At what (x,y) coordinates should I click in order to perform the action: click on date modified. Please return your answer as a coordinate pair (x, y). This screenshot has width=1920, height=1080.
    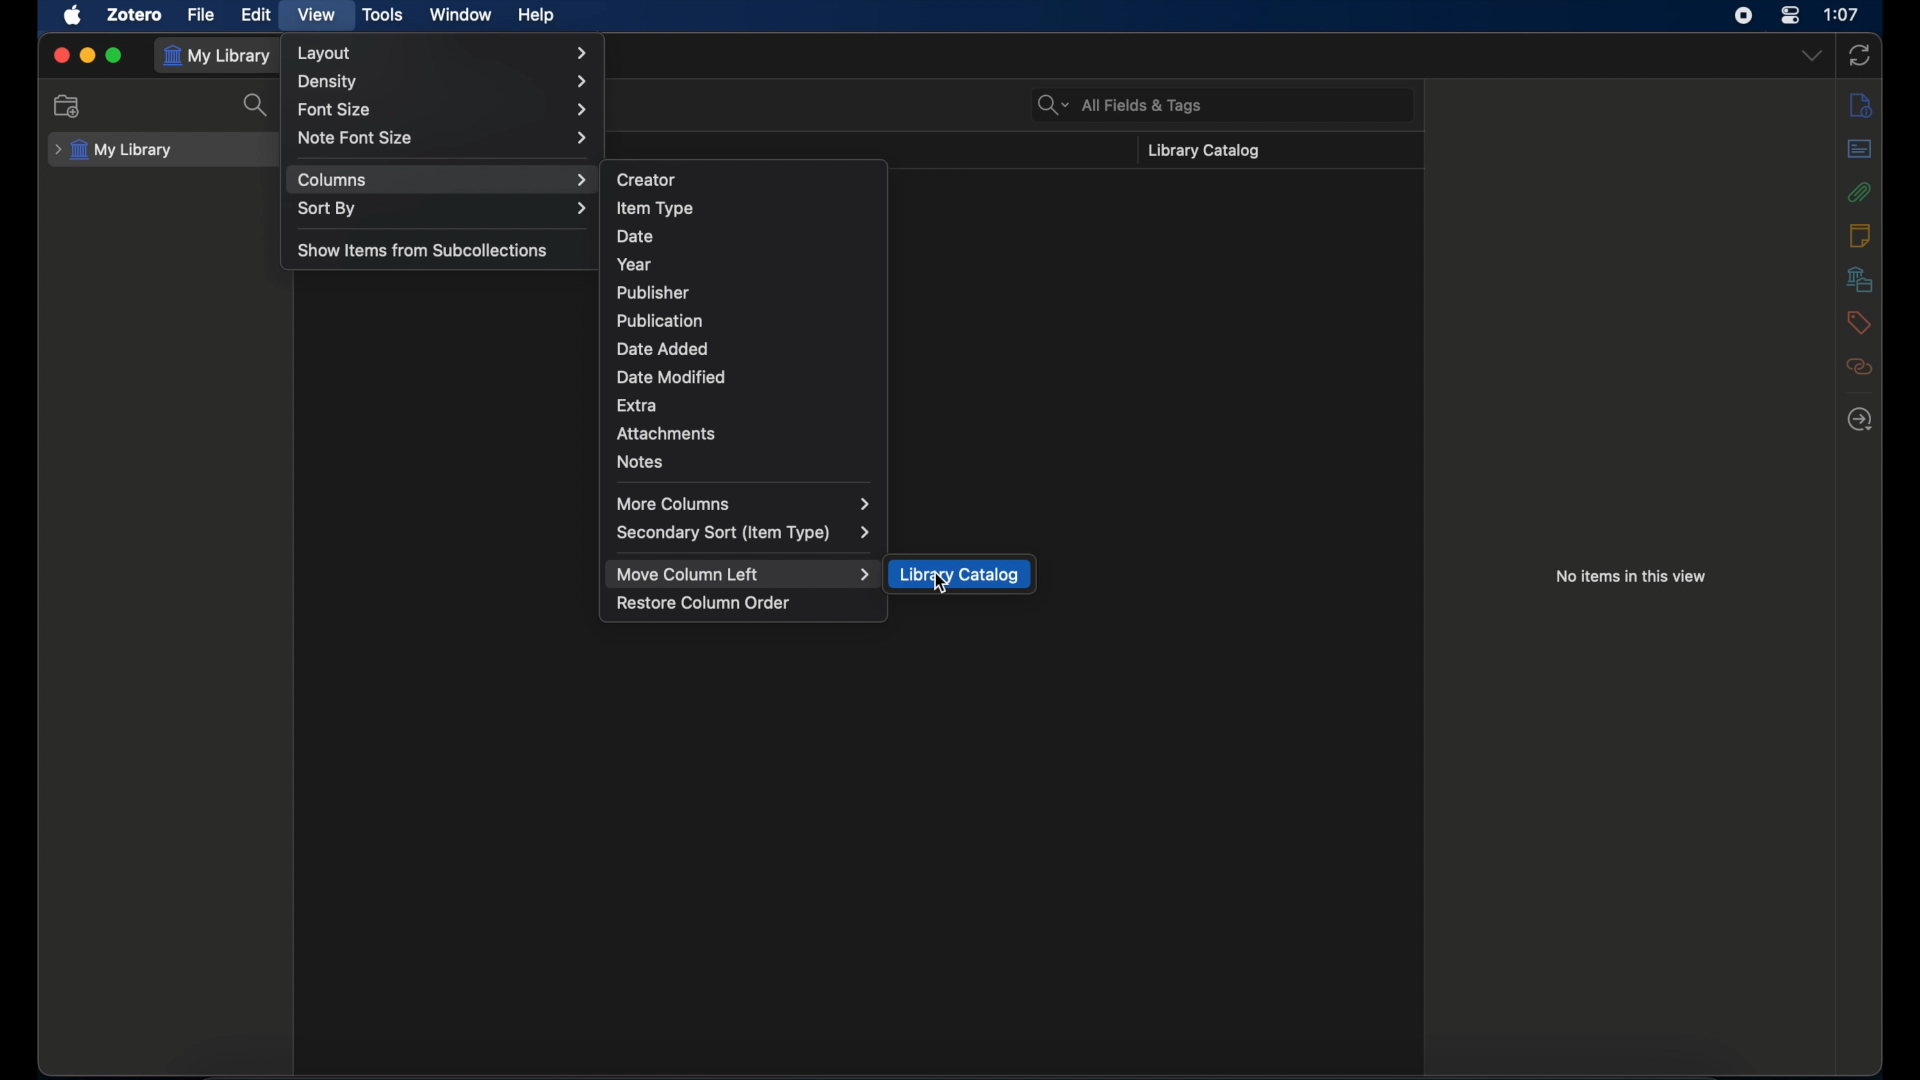
    Looking at the image, I should click on (671, 377).